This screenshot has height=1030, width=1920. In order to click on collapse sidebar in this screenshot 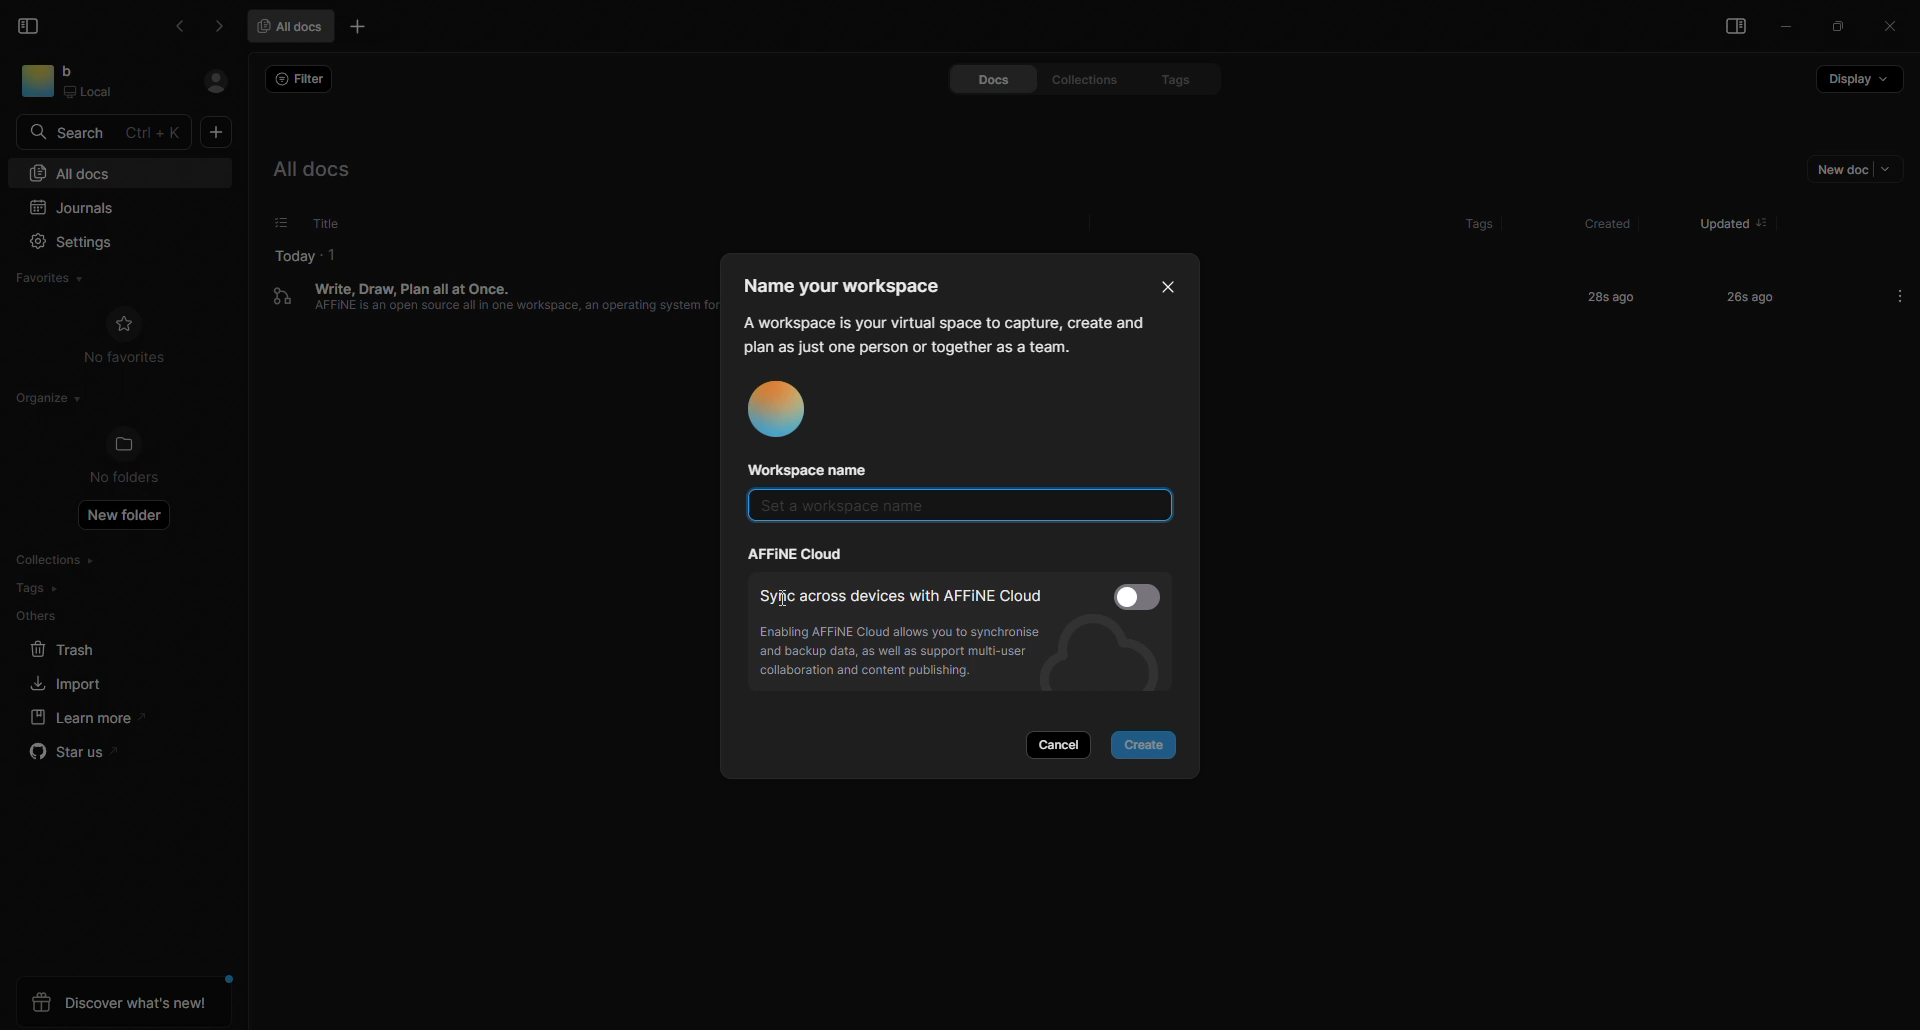, I will do `click(31, 25)`.